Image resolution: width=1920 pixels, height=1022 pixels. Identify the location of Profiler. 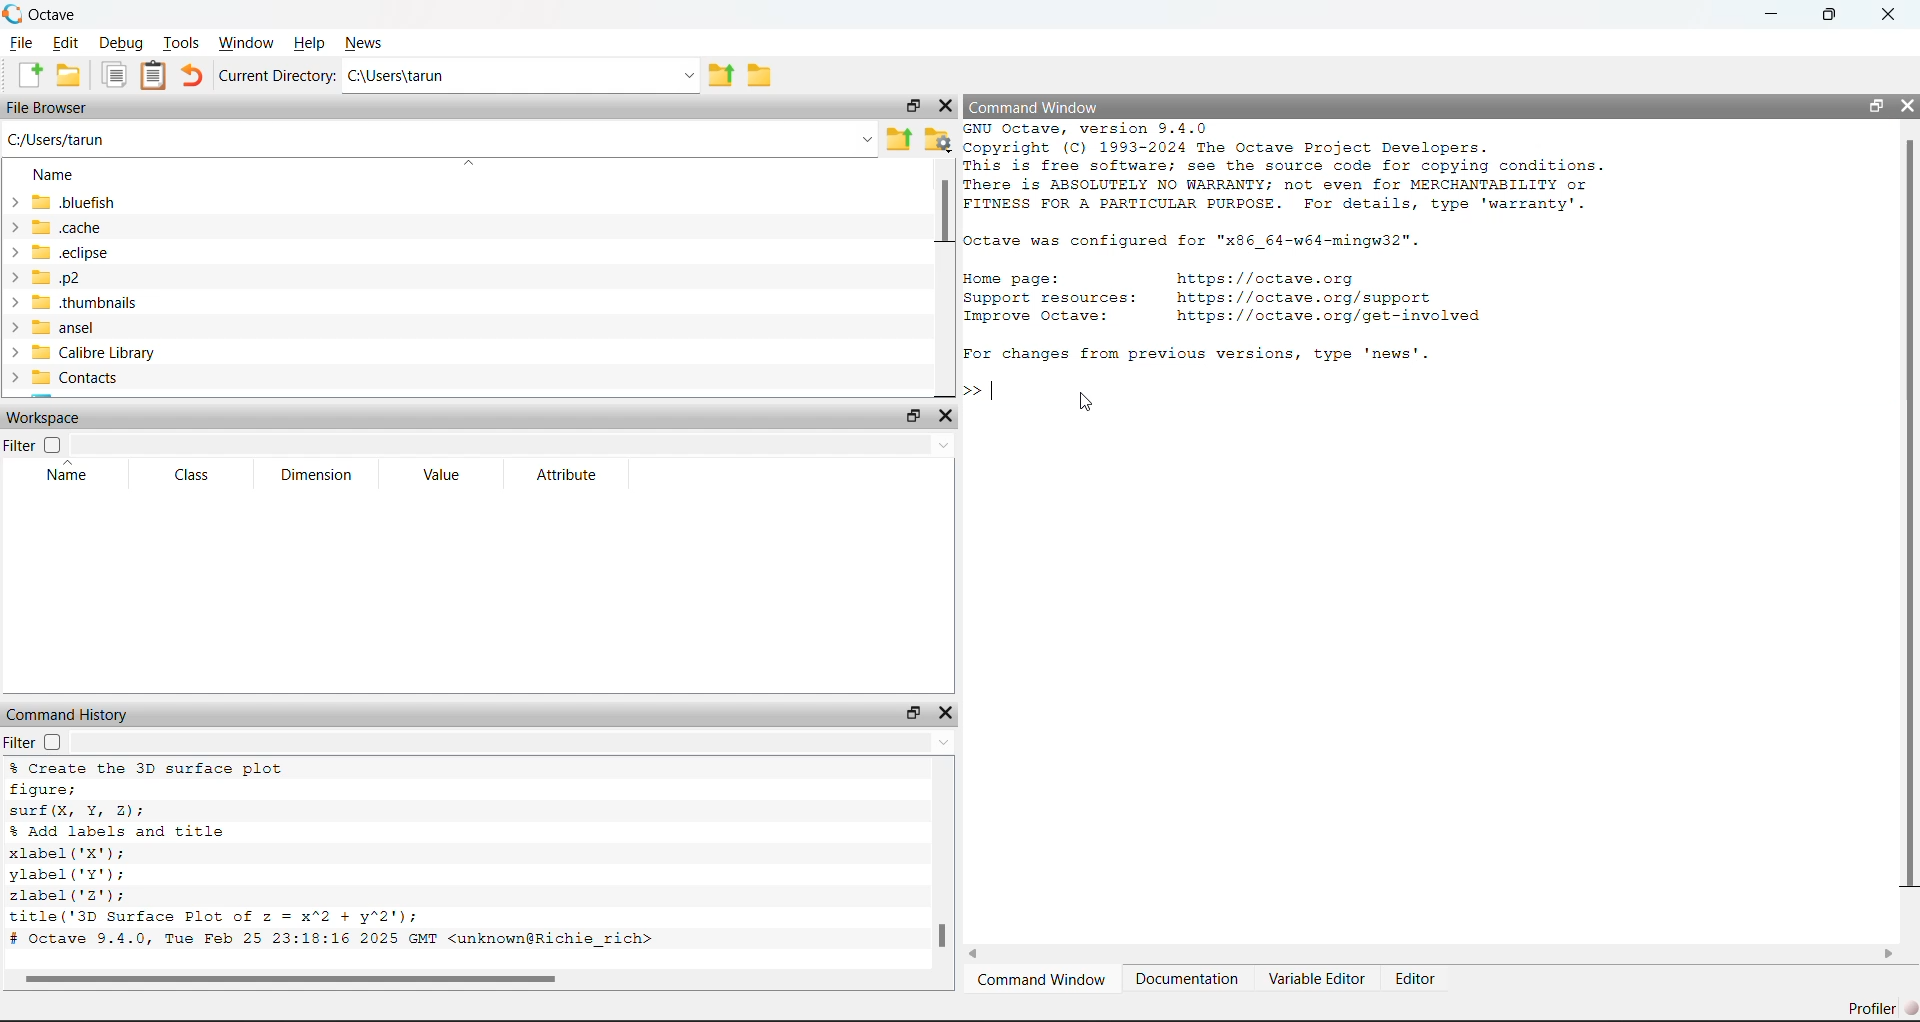
(1882, 1007).